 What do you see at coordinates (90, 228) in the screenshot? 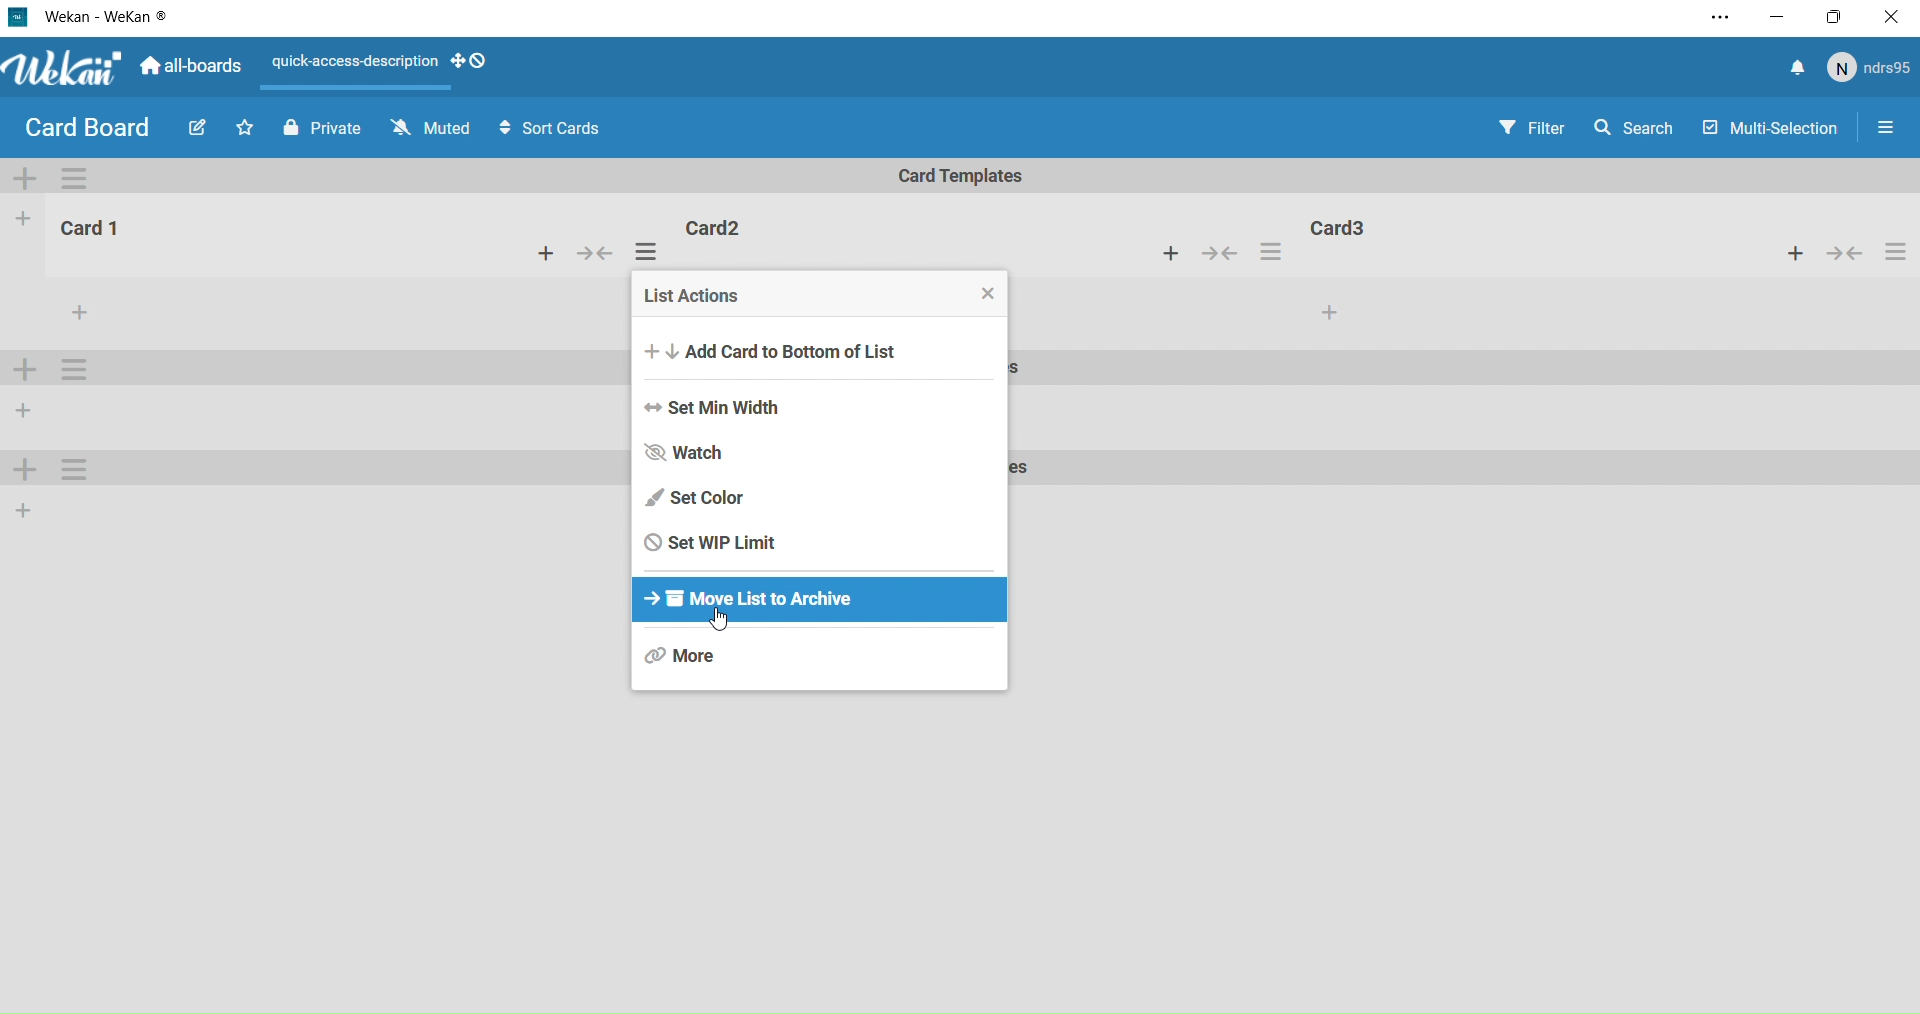
I see `Card1` at bounding box center [90, 228].